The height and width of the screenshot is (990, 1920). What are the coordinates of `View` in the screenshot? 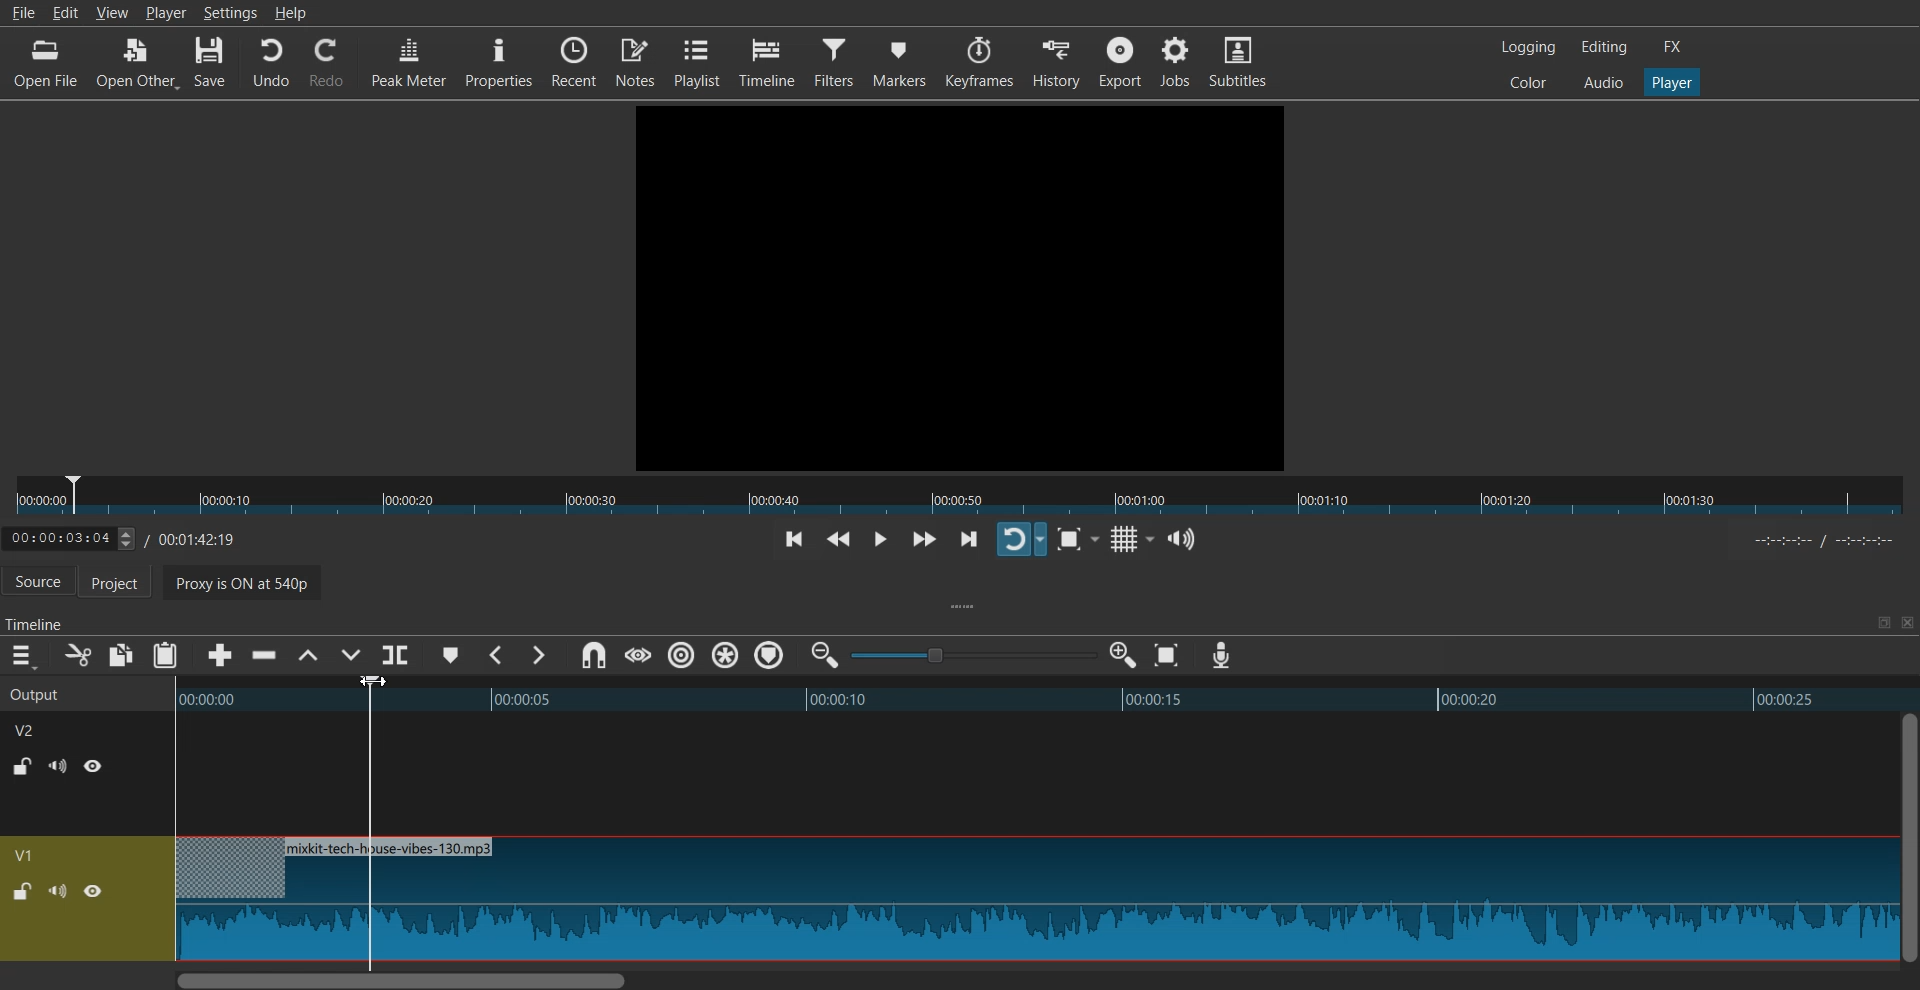 It's located at (113, 11).